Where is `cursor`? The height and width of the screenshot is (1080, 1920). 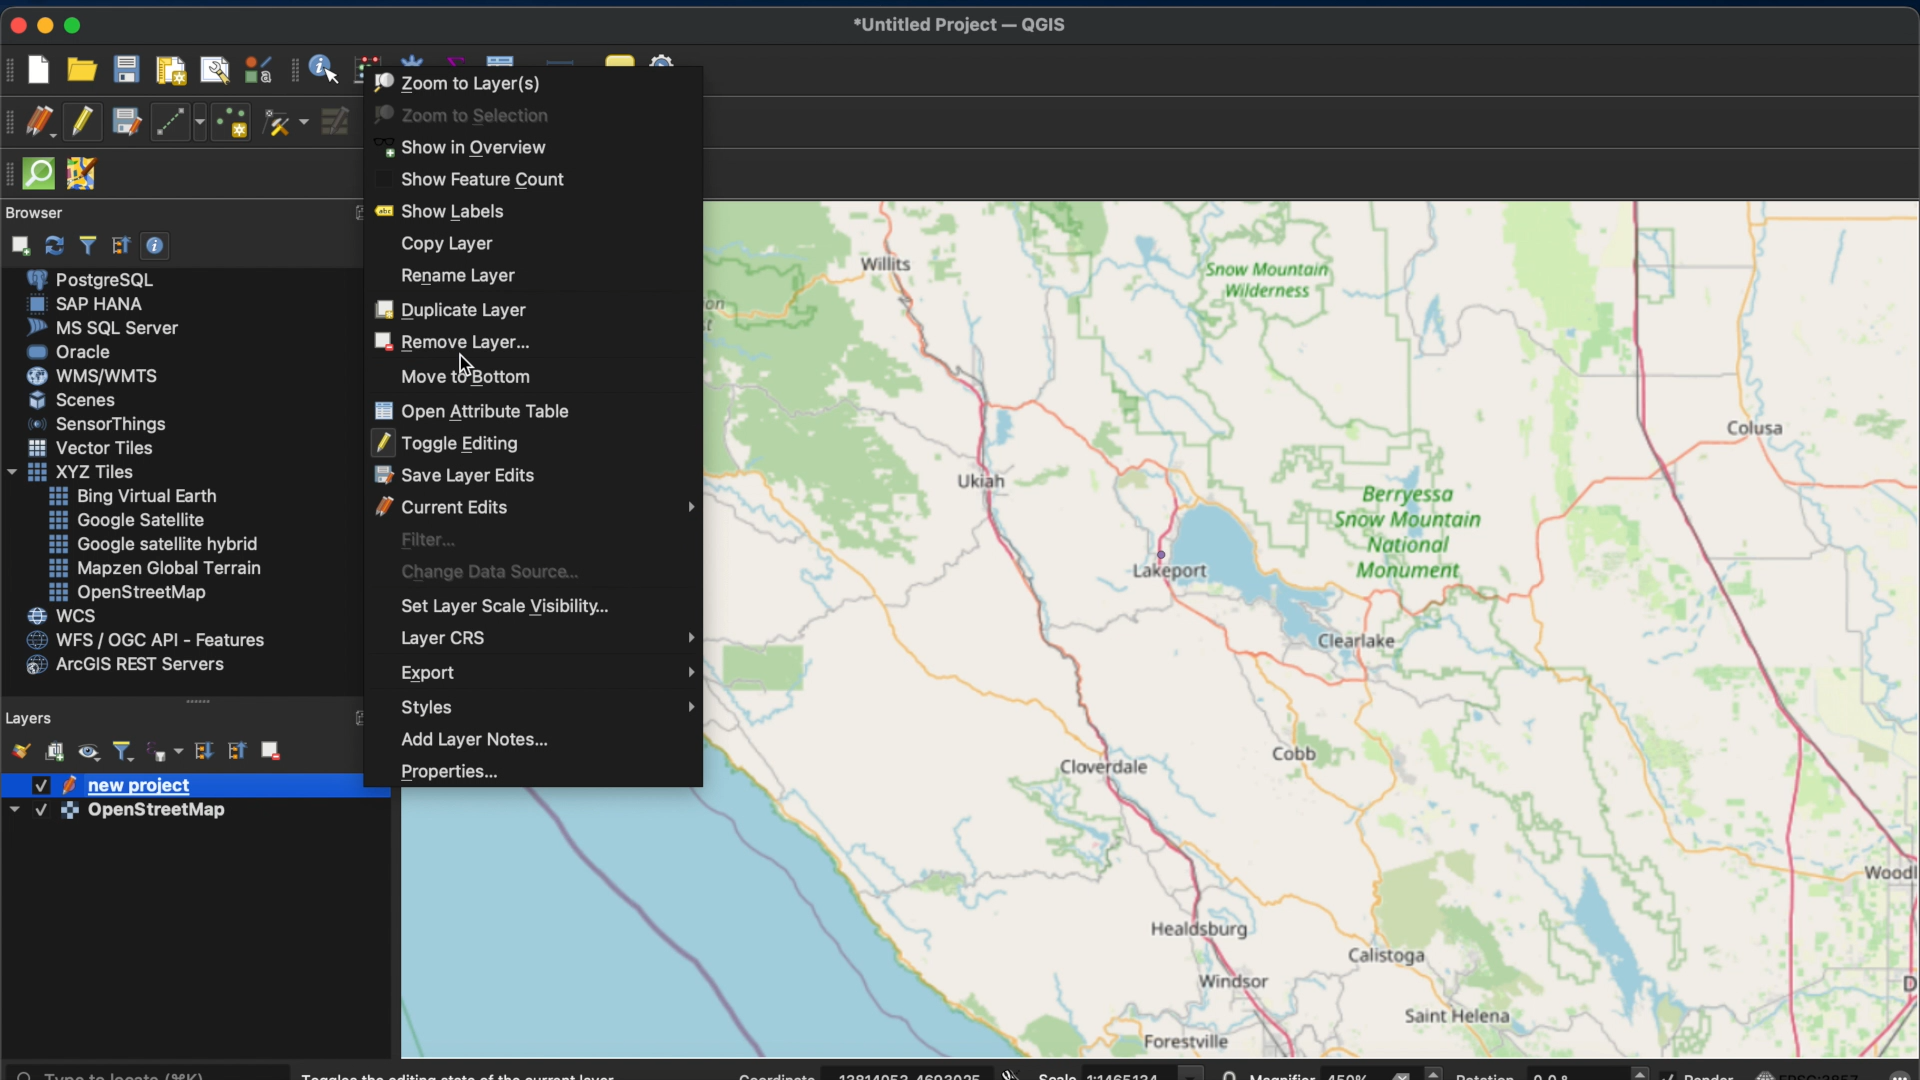
cursor is located at coordinates (462, 363).